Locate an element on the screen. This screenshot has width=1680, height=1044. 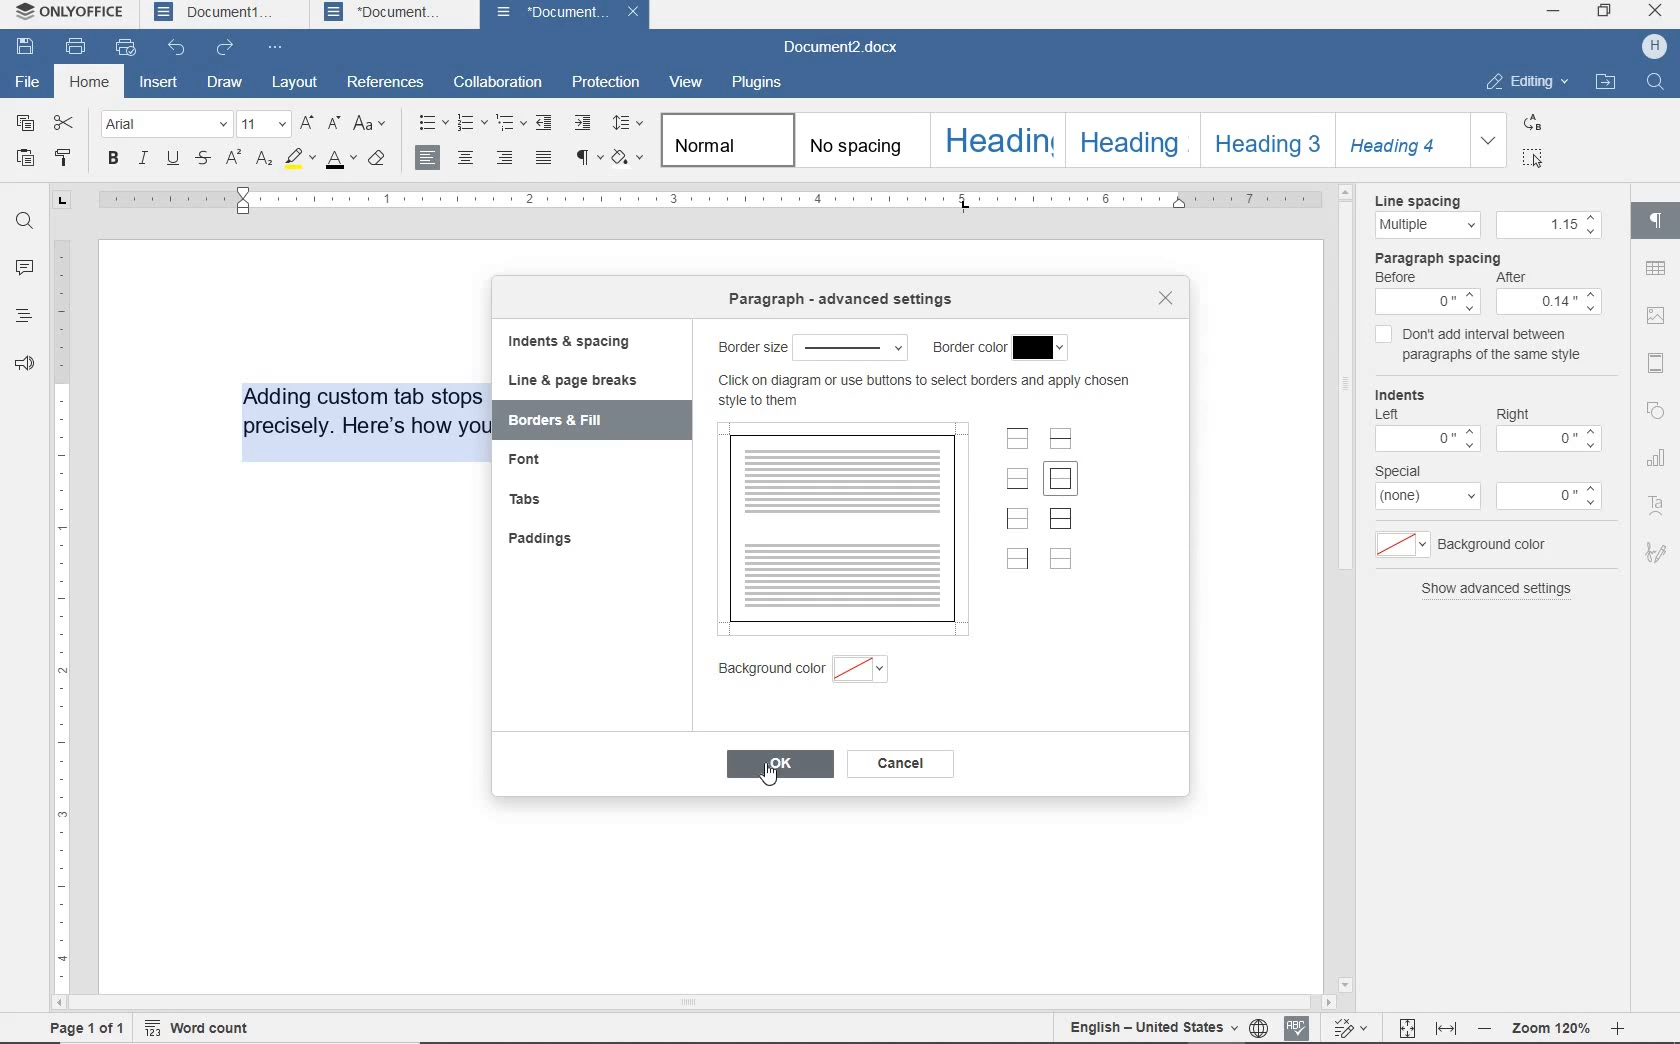
cut is located at coordinates (63, 125).